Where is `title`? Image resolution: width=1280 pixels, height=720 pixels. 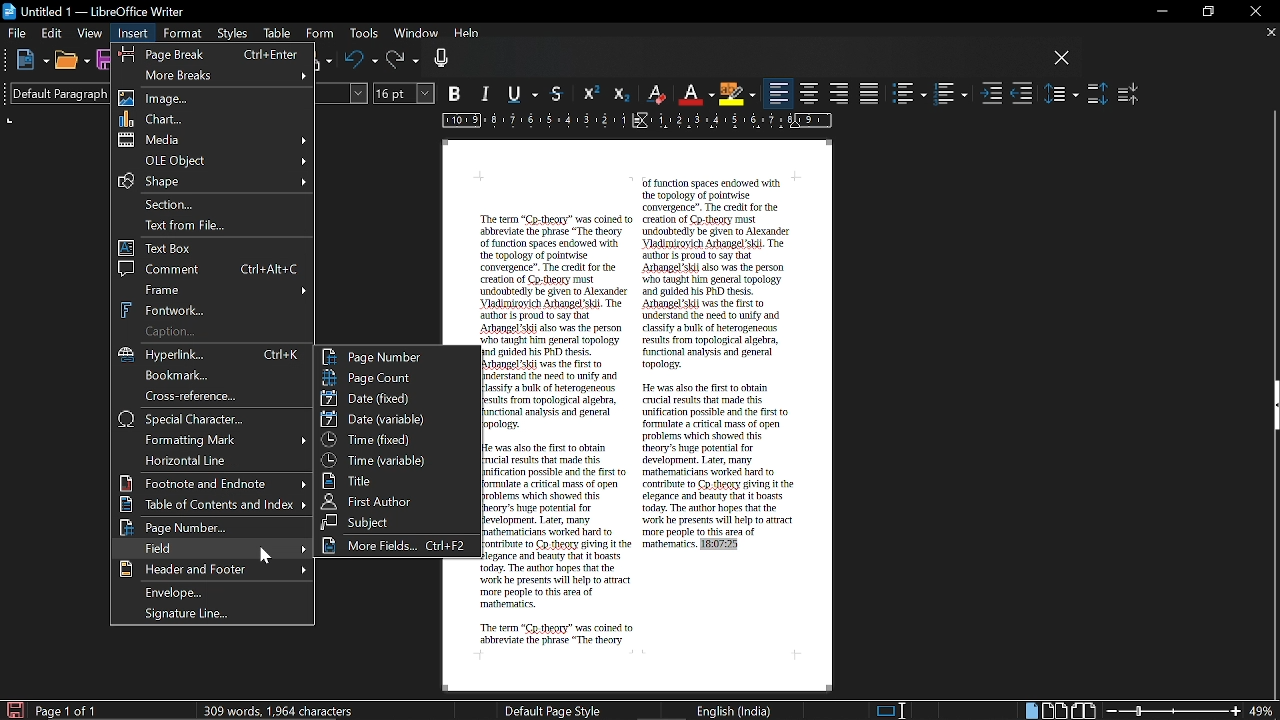
title is located at coordinates (394, 480).